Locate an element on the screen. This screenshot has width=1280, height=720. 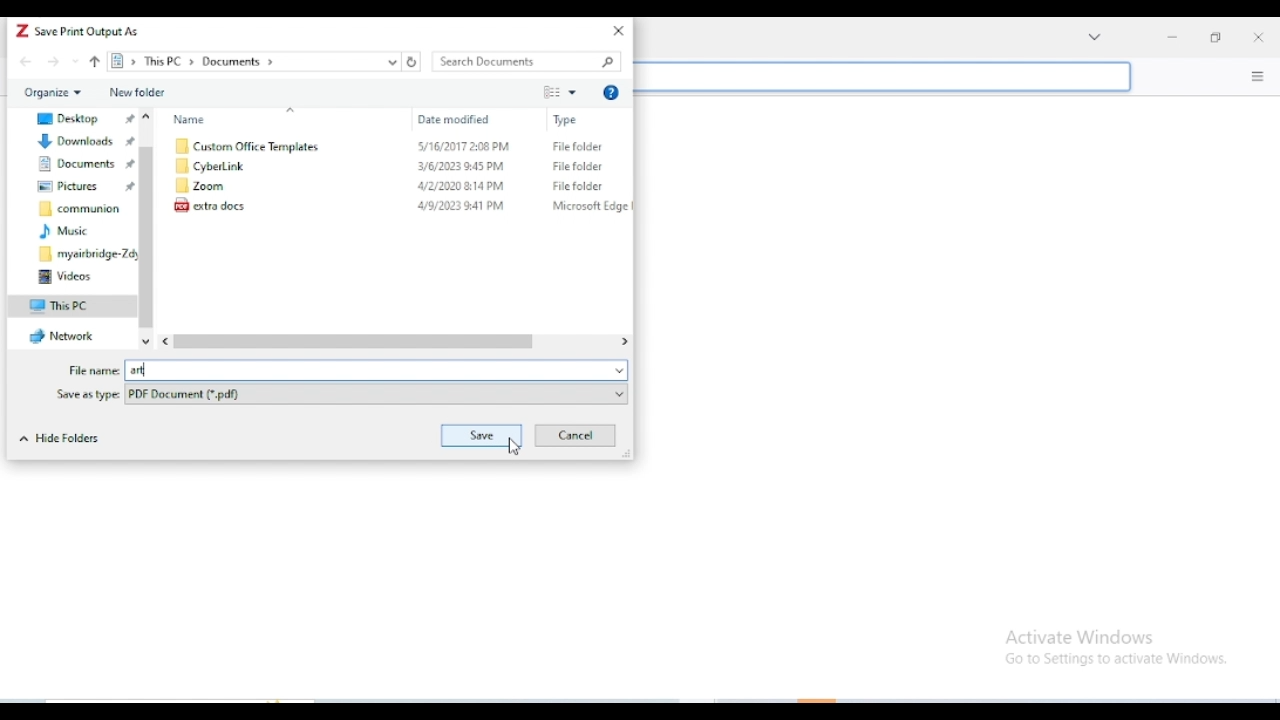
save is located at coordinates (481, 435).